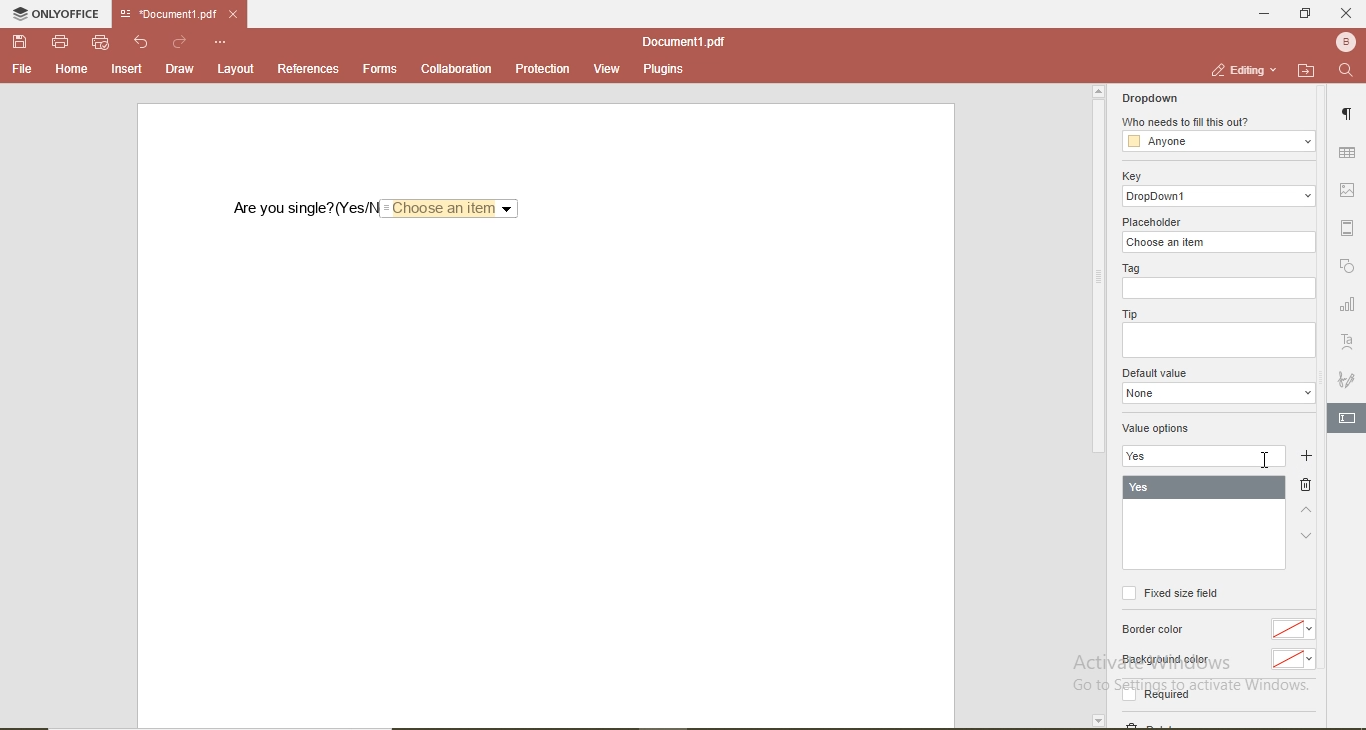  What do you see at coordinates (309, 68) in the screenshot?
I see `references` at bounding box center [309, 68].